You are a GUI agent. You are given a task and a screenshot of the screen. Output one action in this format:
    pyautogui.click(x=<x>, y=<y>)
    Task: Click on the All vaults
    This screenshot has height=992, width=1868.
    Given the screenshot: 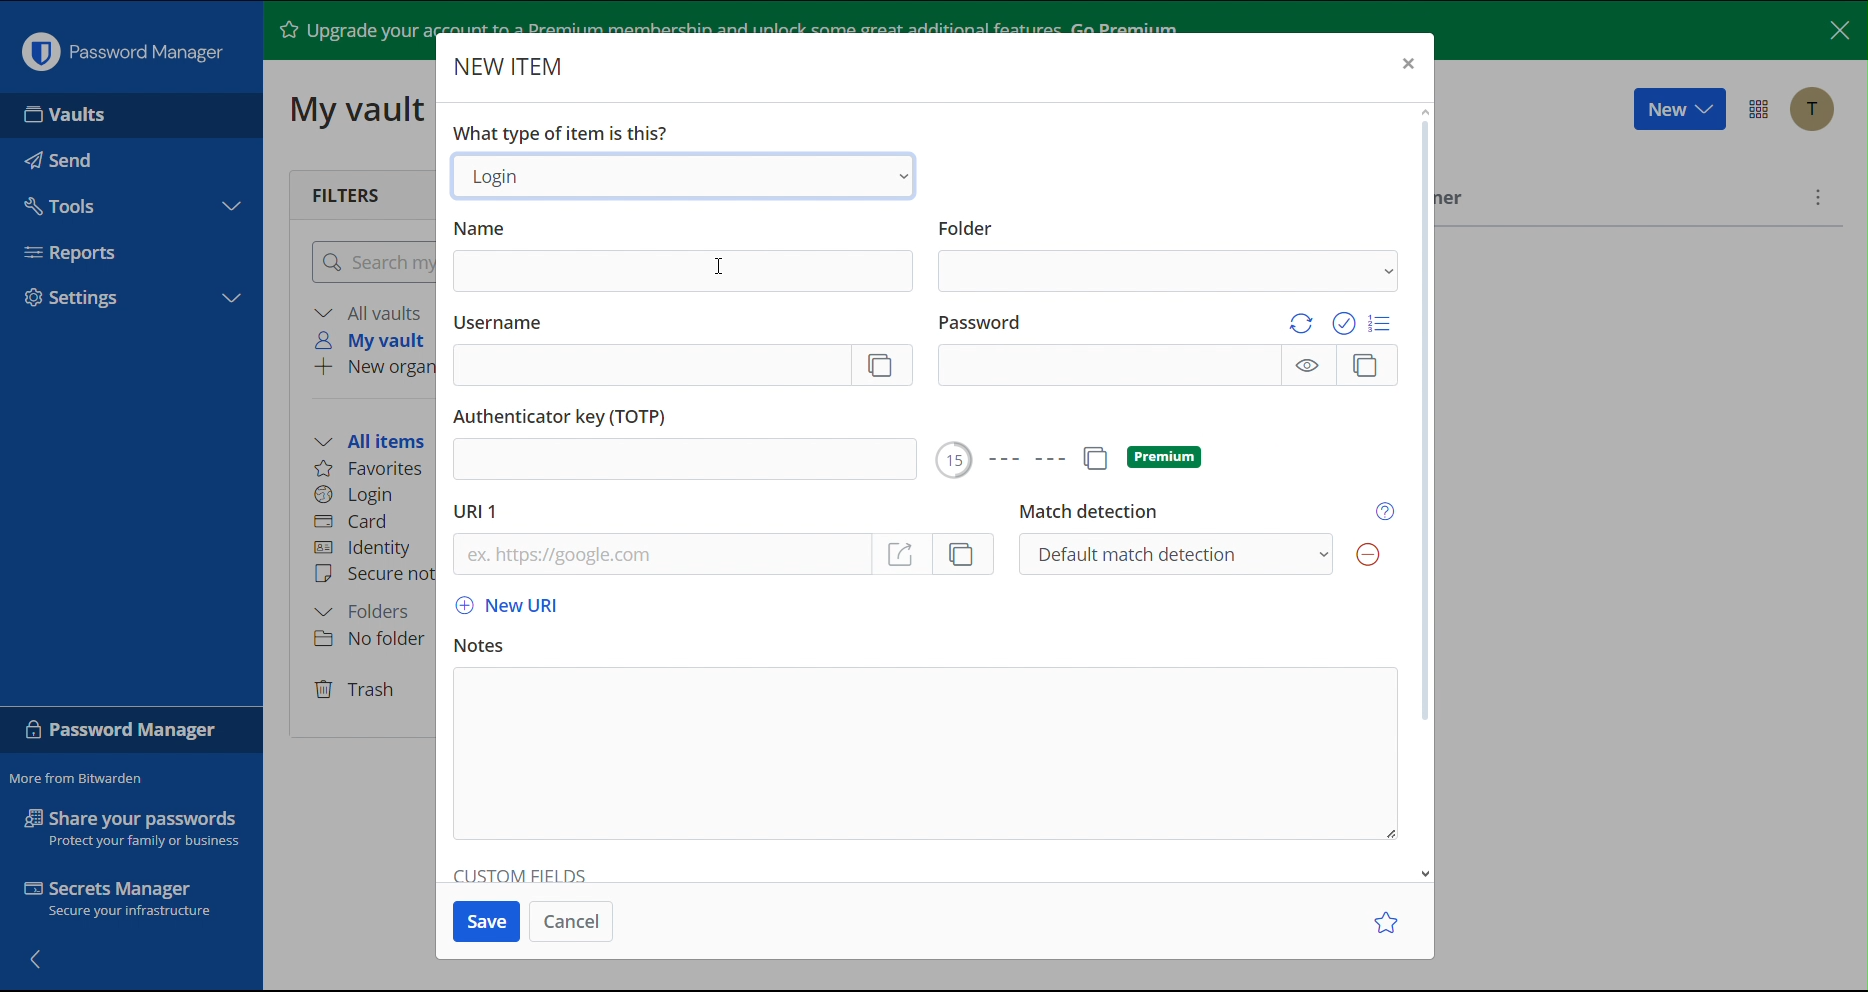 What is the action you would take?
    pyautogui.click(x=372, y=312)
    